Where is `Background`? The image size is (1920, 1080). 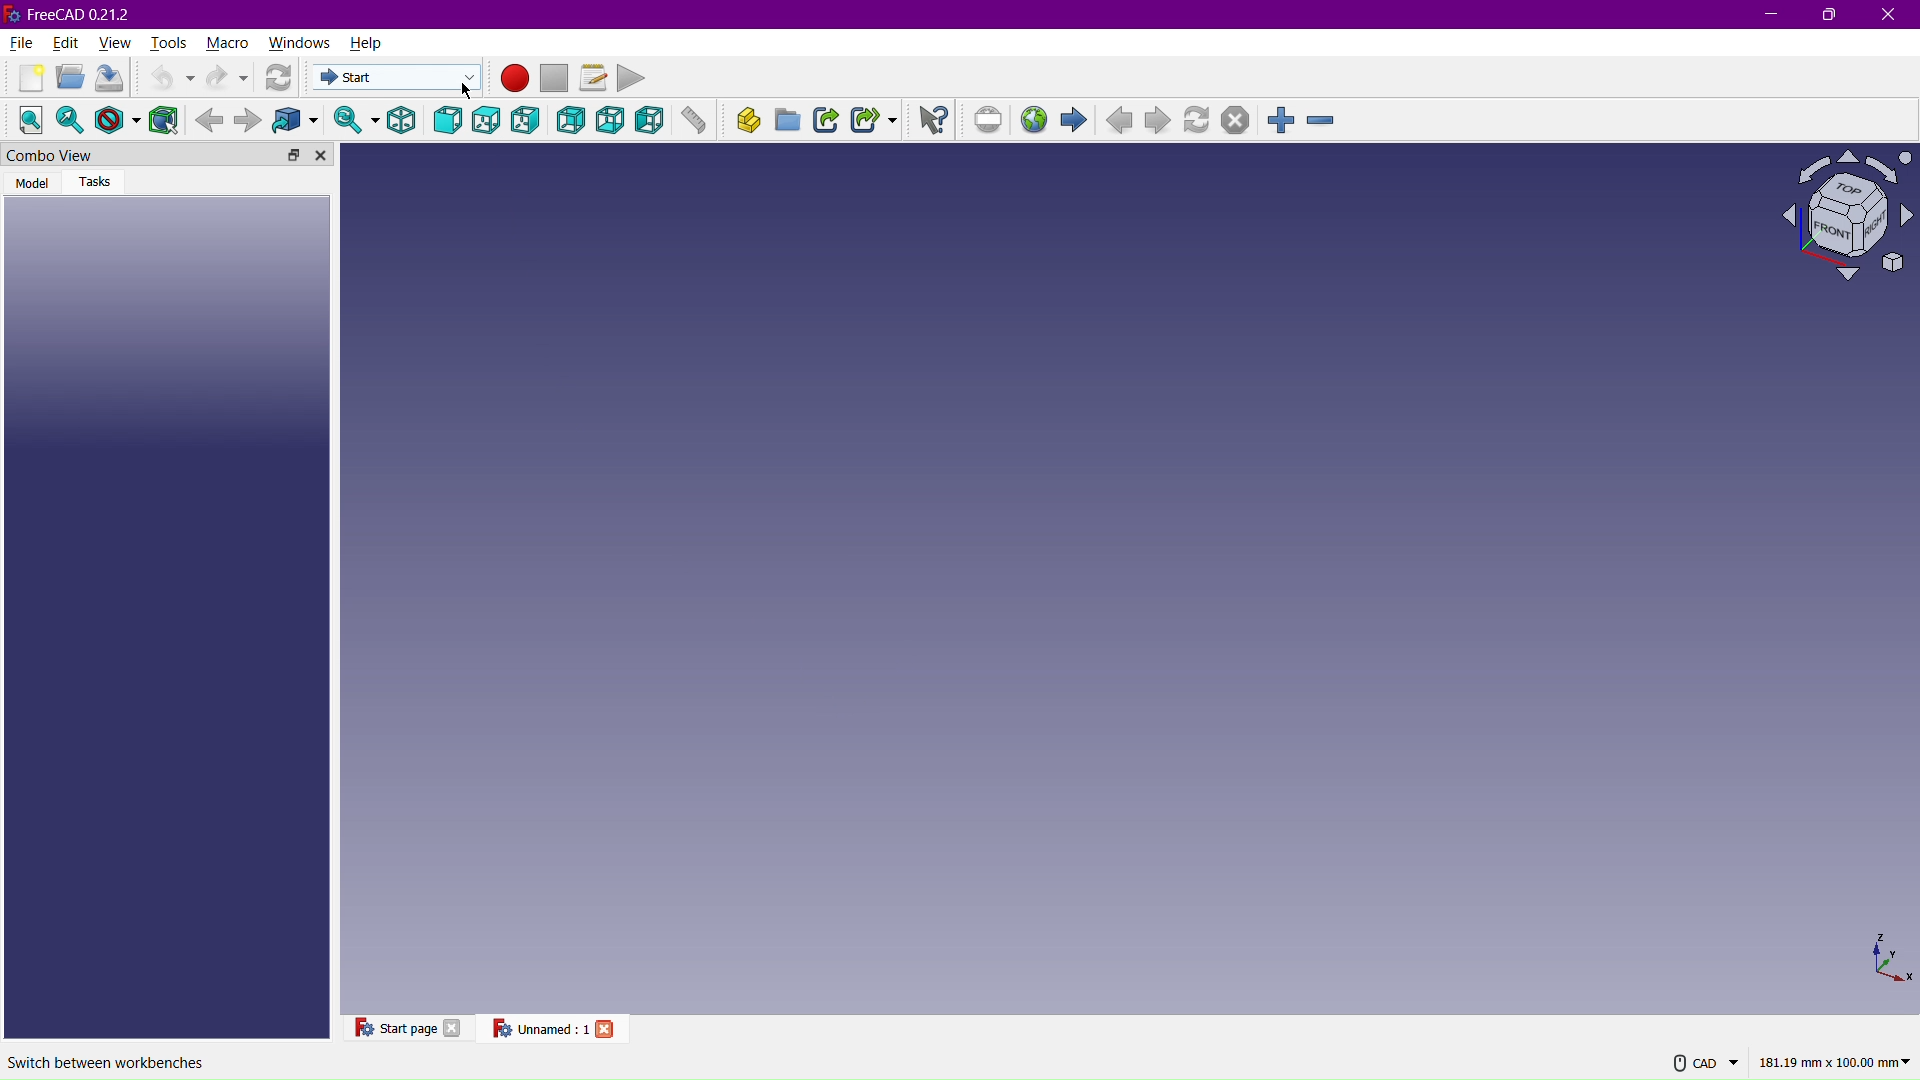 Background is located at coordinates (209, 117).